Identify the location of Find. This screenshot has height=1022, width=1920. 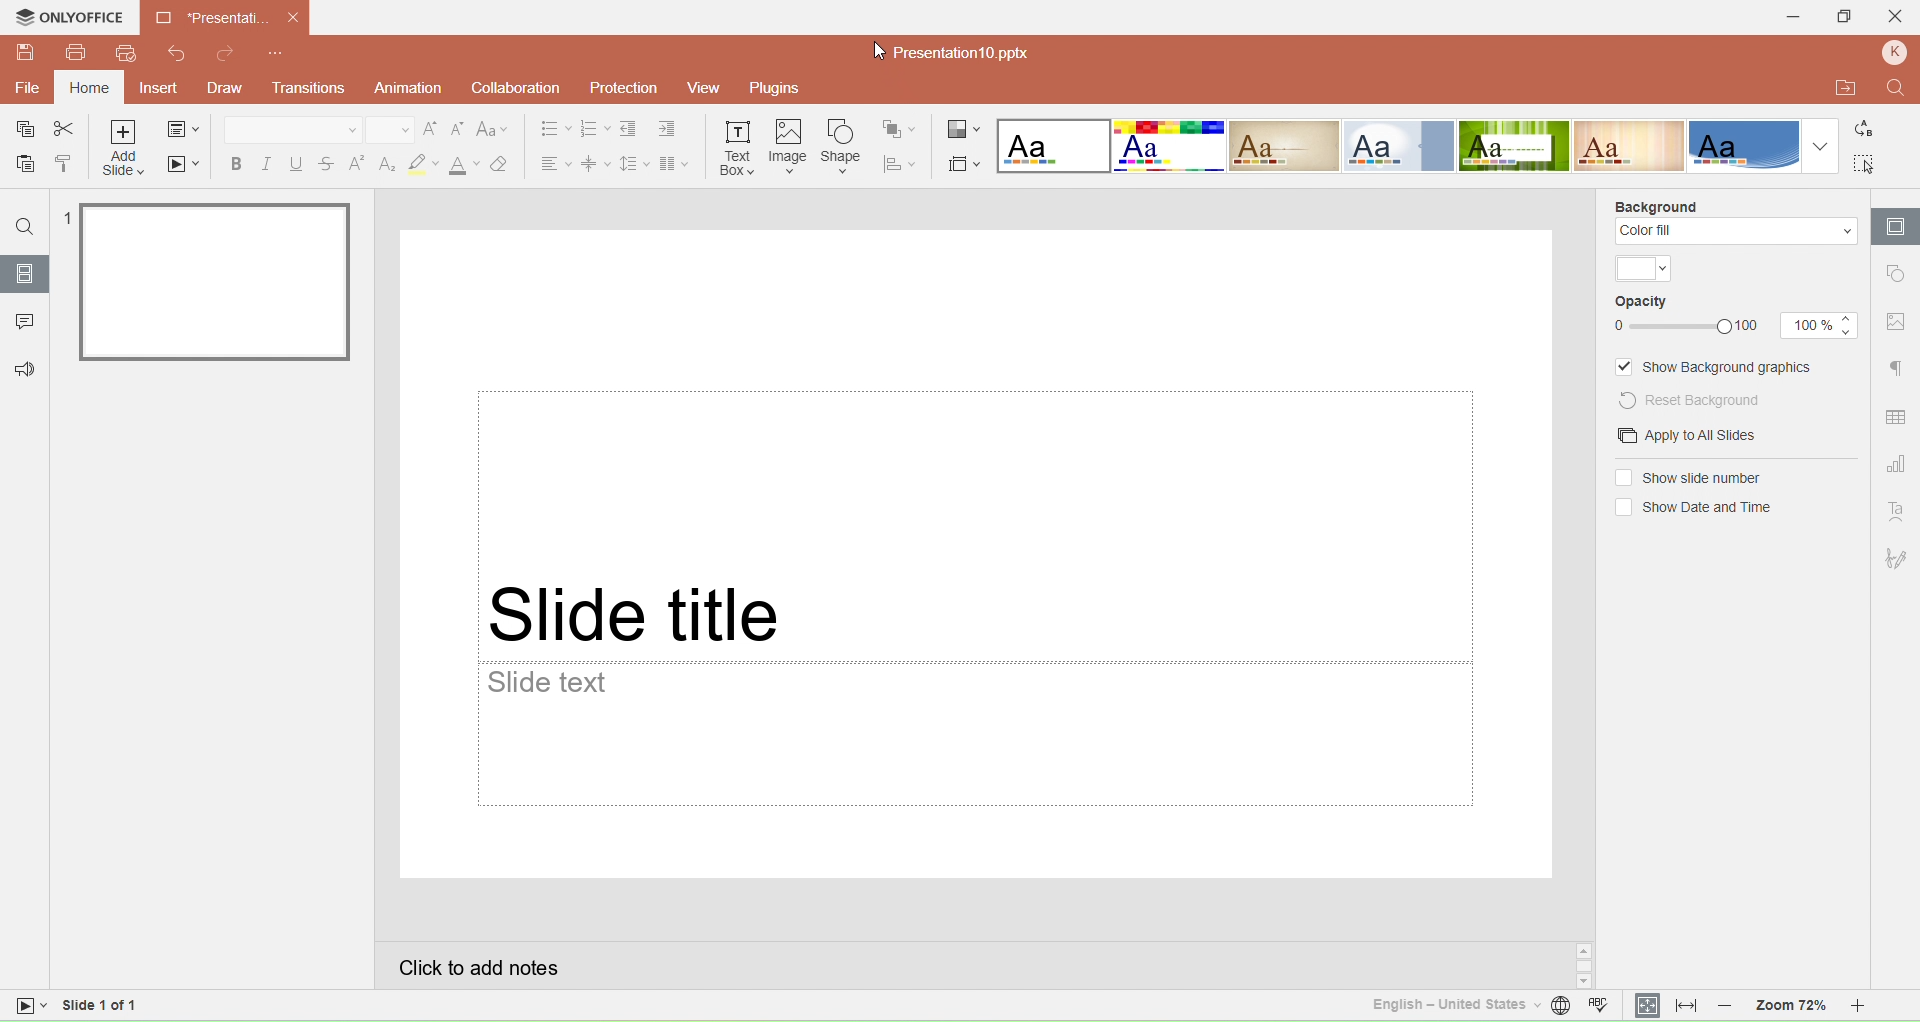
(1895, 87).